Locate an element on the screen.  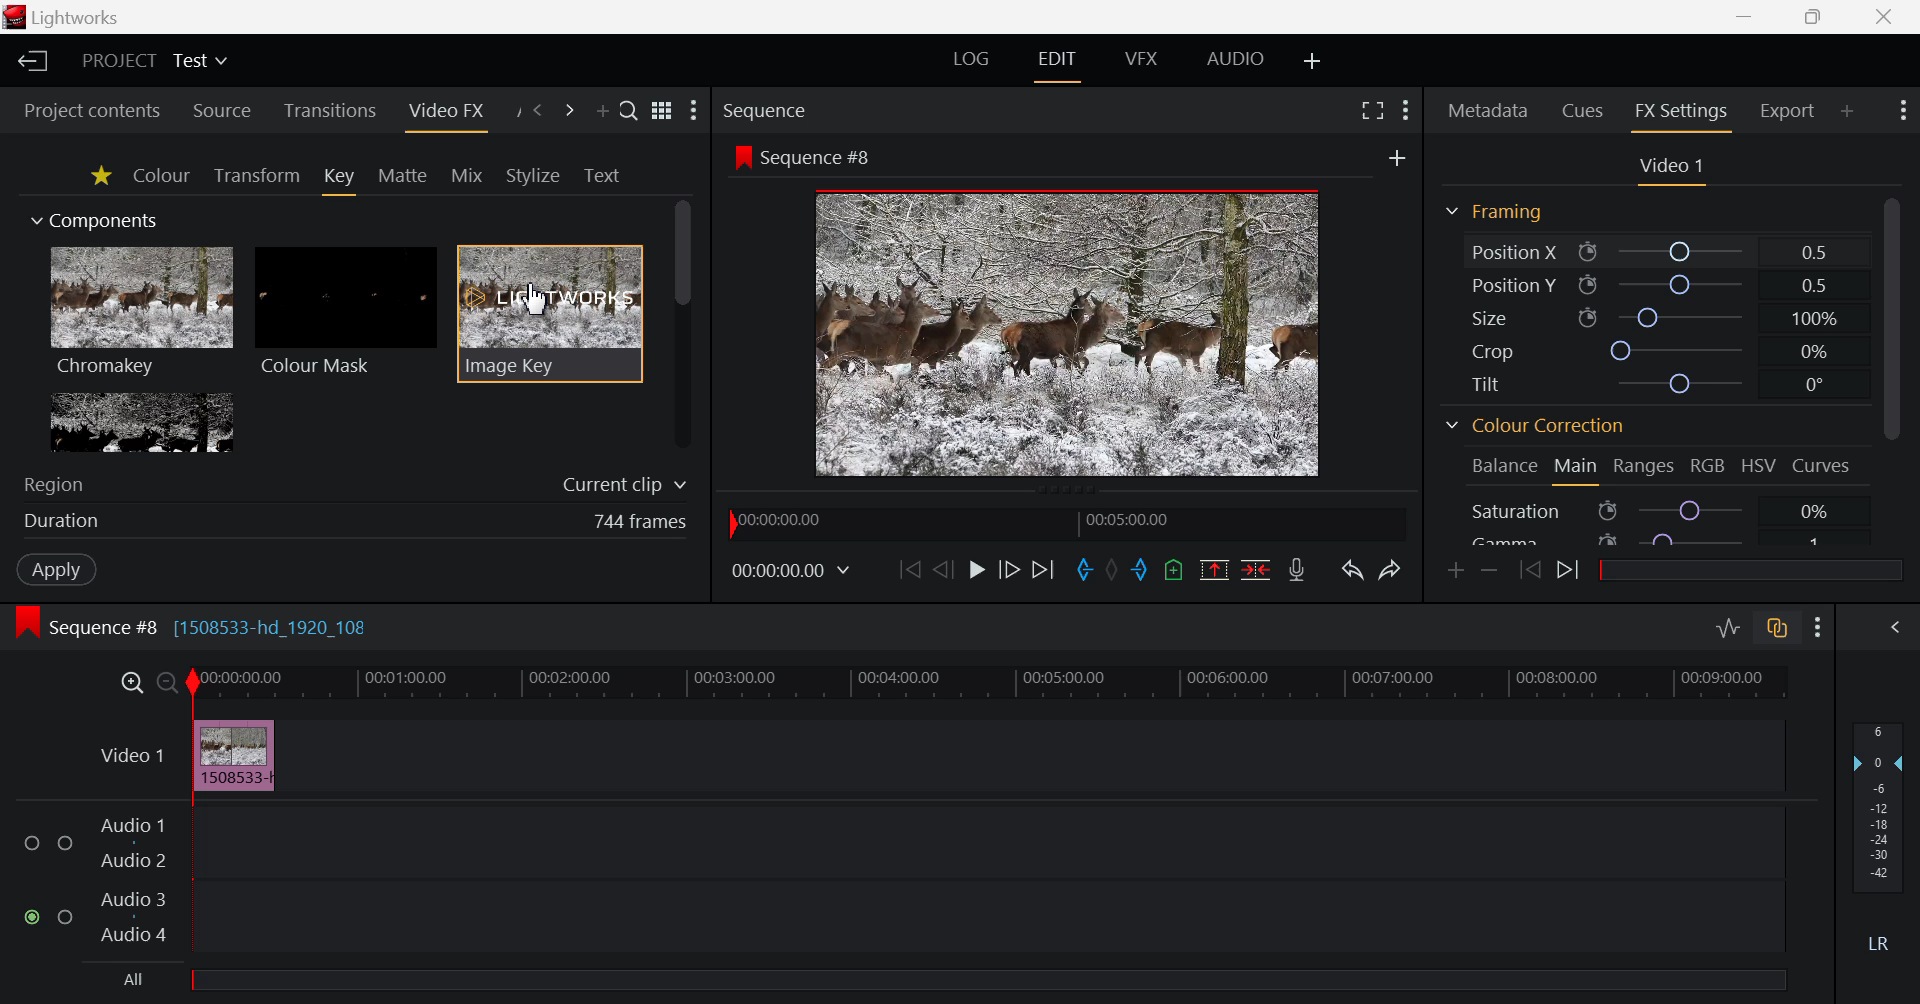
Record Voiceover is located at coordinates (1301, 572).